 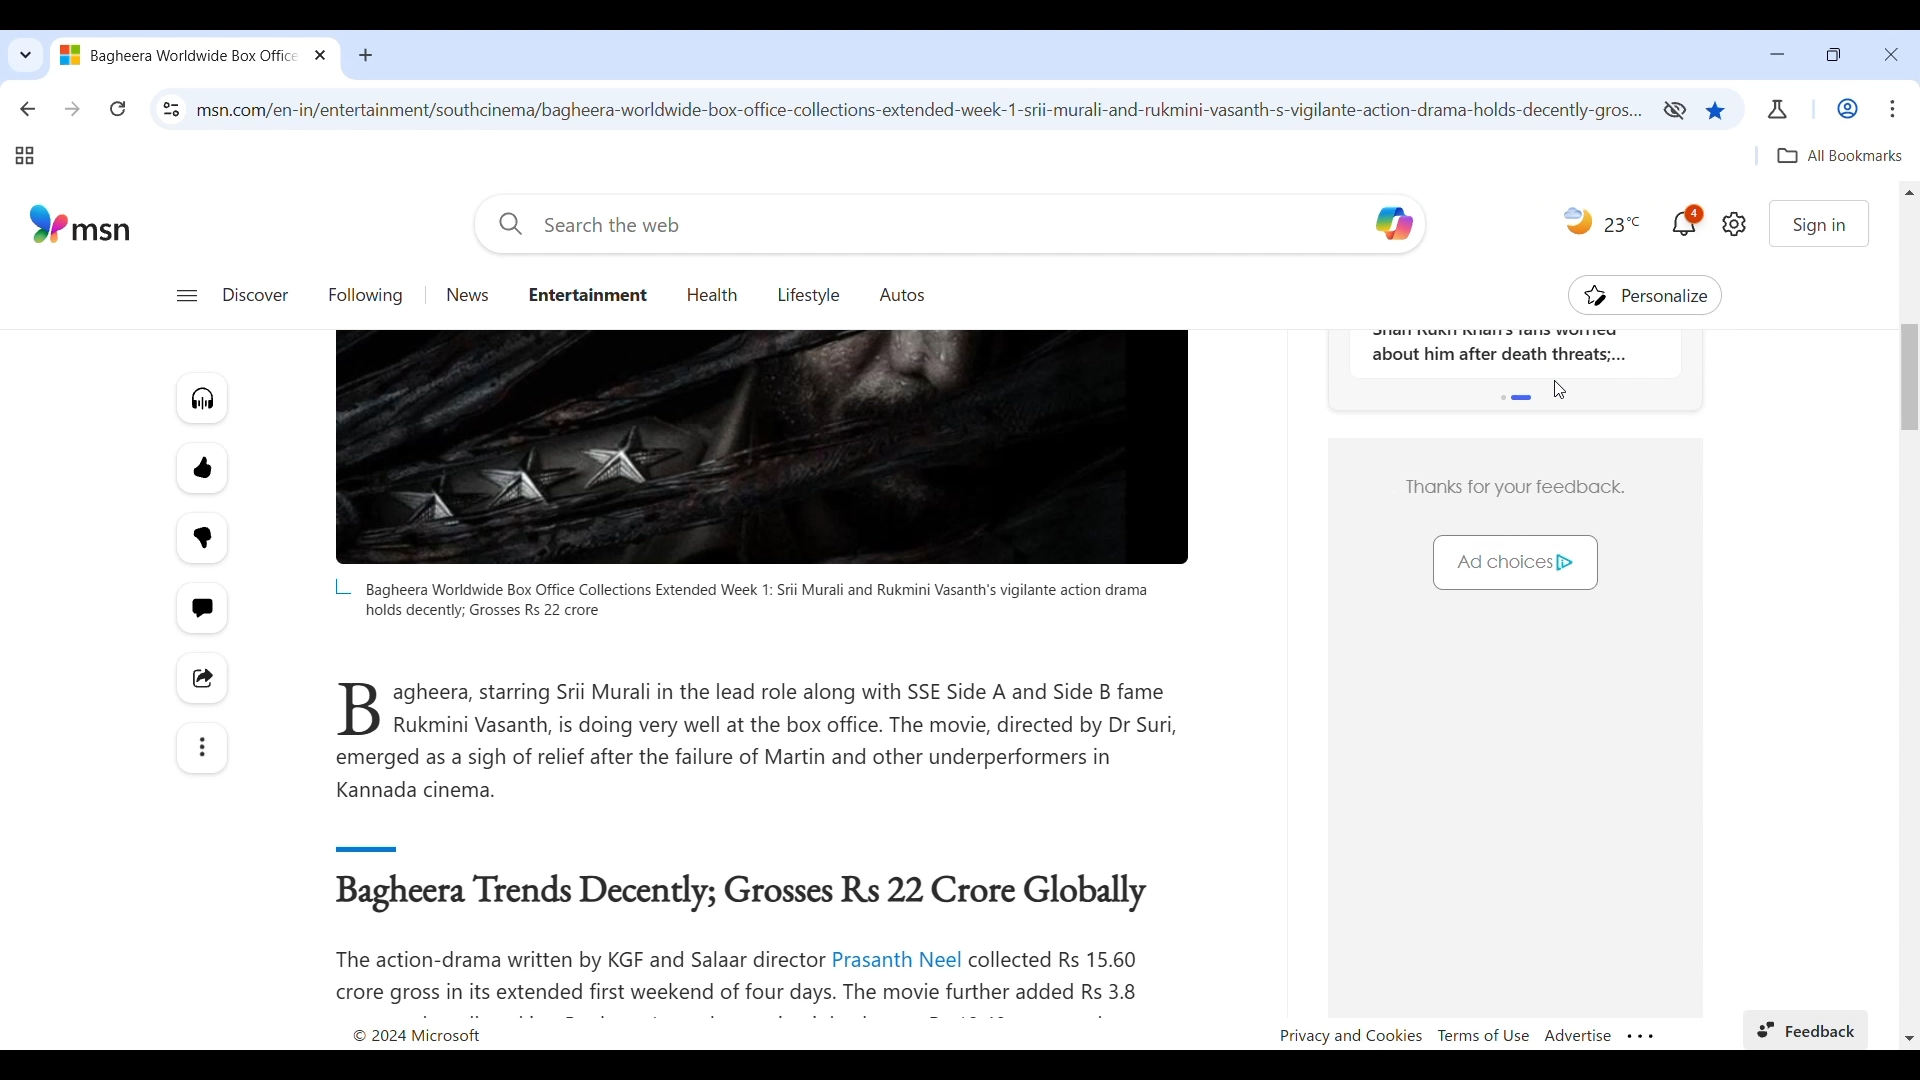 I want to click on Entertainment page highlighted as current page, so click(x=587, y=293).